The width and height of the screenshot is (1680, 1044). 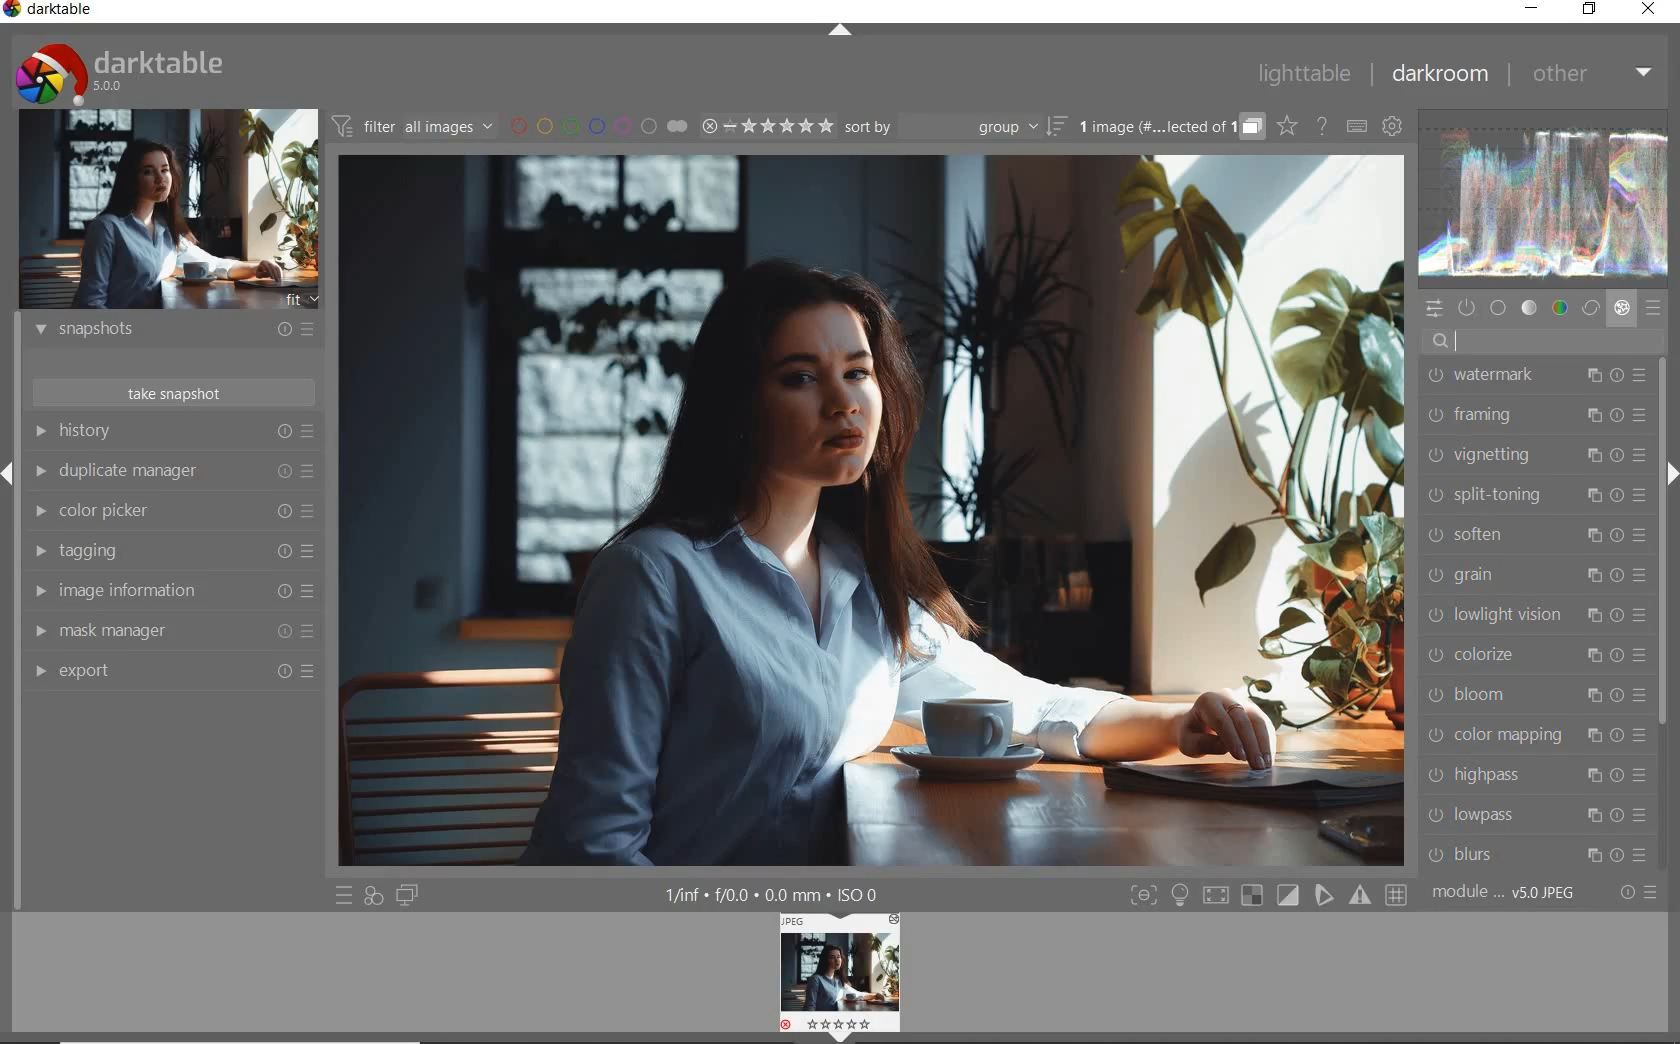 What do you see at coordinates (1393, 127) in the screenshot?
I see `show global preferences` at bounding box center [1393, 127].